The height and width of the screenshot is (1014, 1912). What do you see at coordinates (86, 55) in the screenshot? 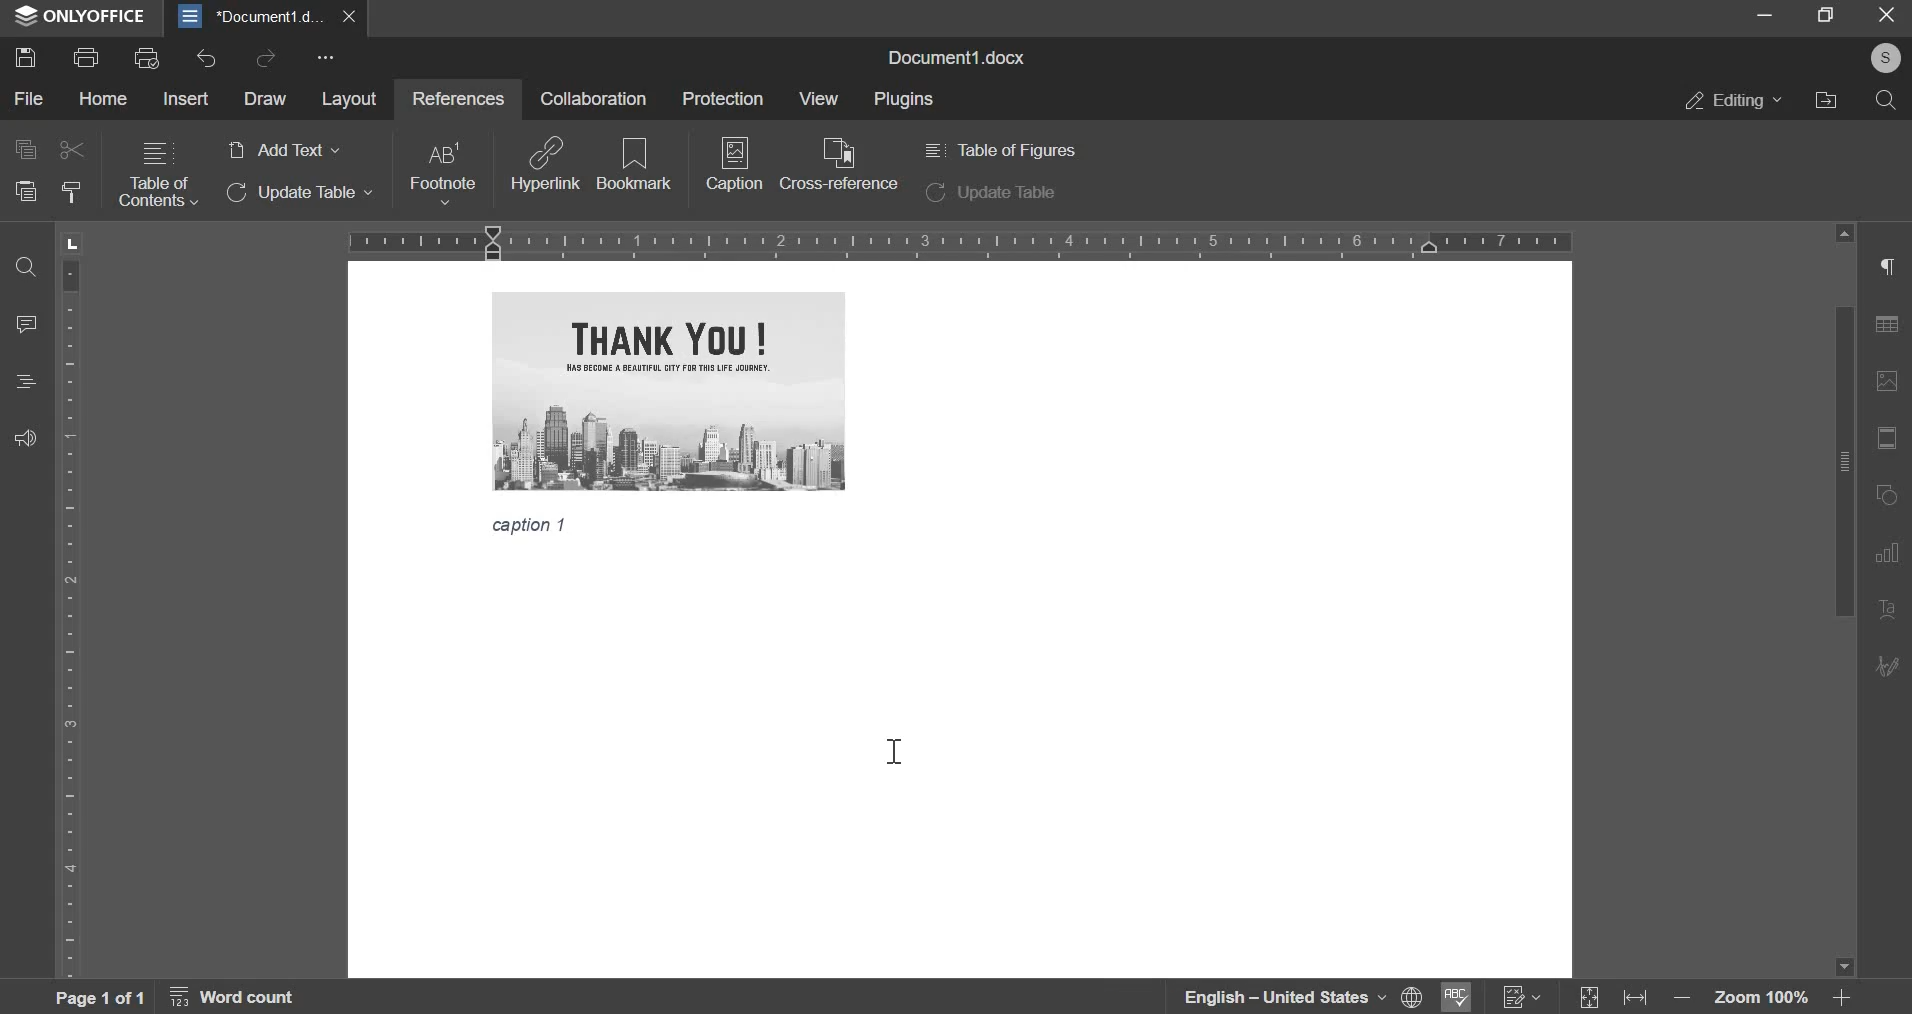
I see `print` at bounding box center [86, 55].